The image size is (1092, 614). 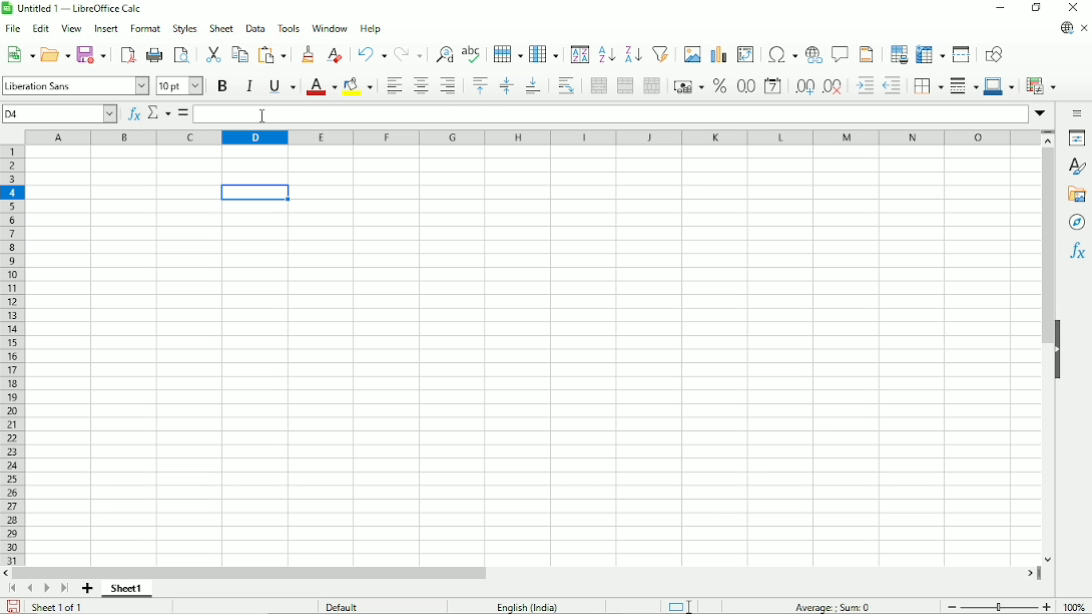 What do you see at coordinates (897, 54) in the screenshot?
I see `Define print area` at bounding box center [897, 54].